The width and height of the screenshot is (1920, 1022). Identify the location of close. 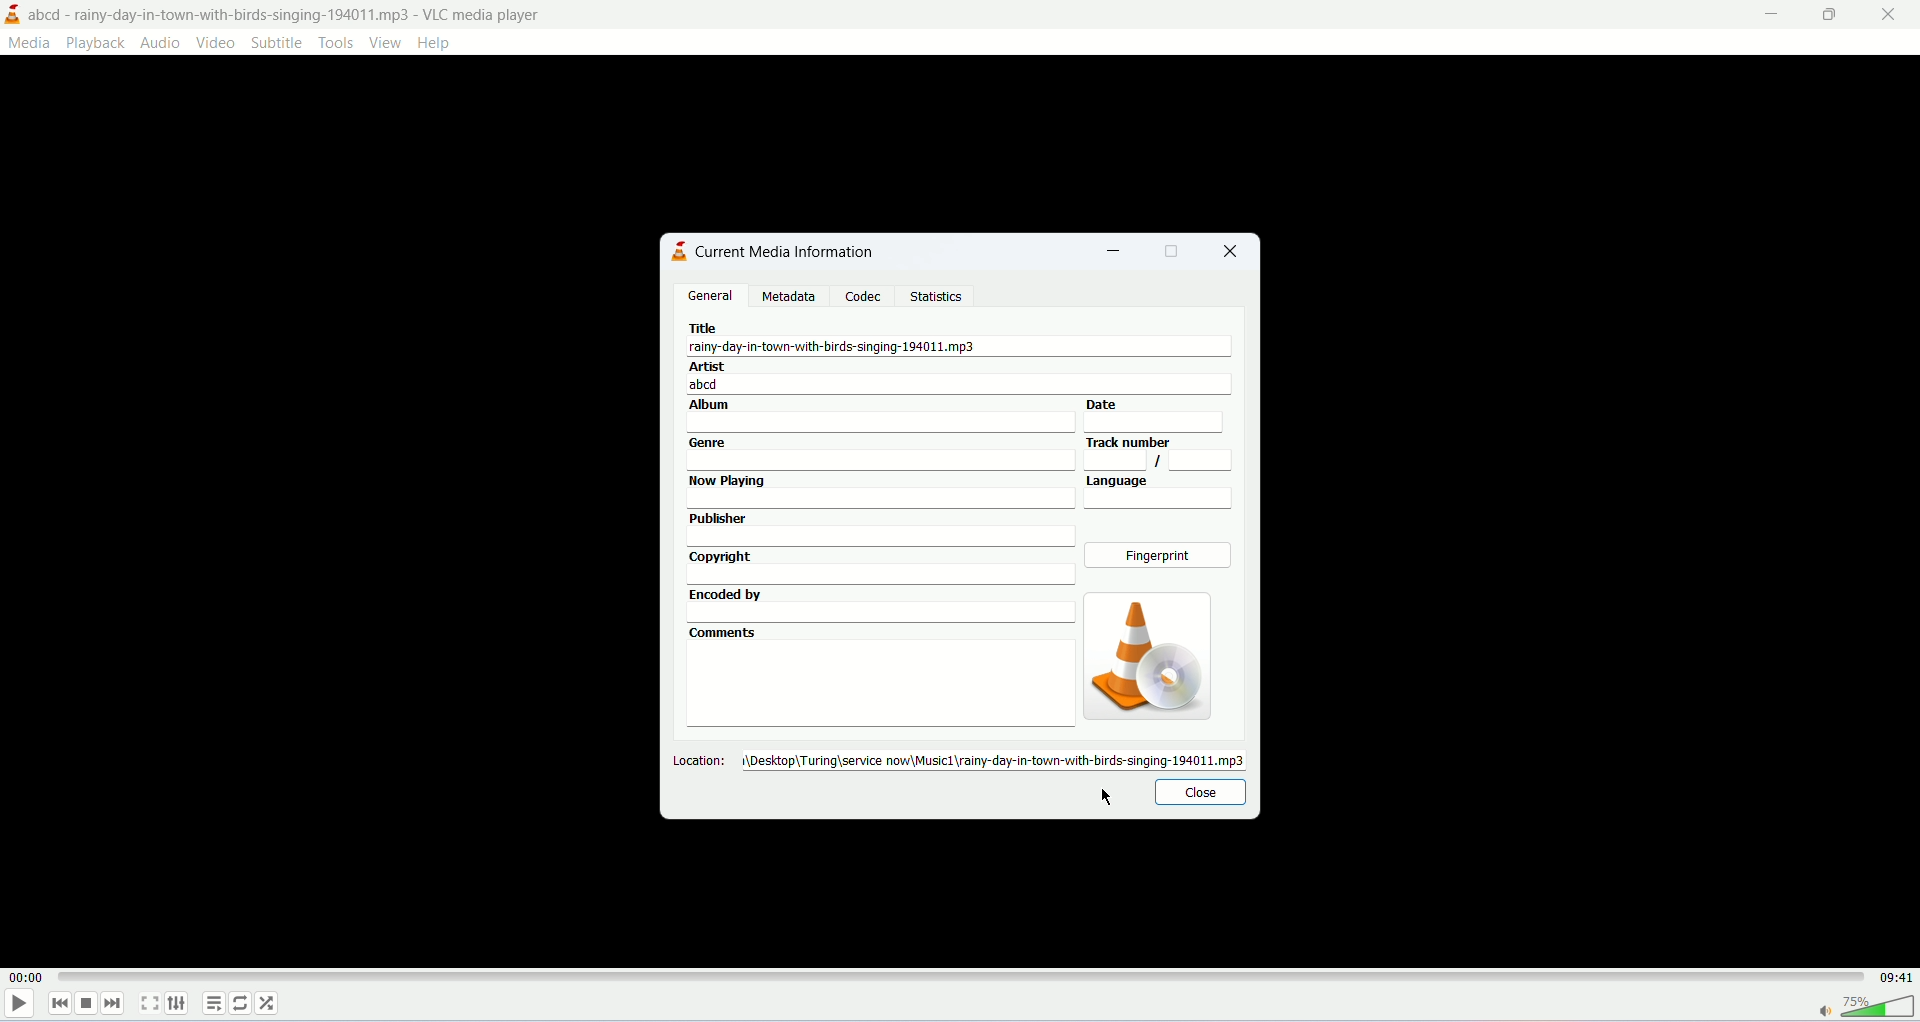
(1887, 17).